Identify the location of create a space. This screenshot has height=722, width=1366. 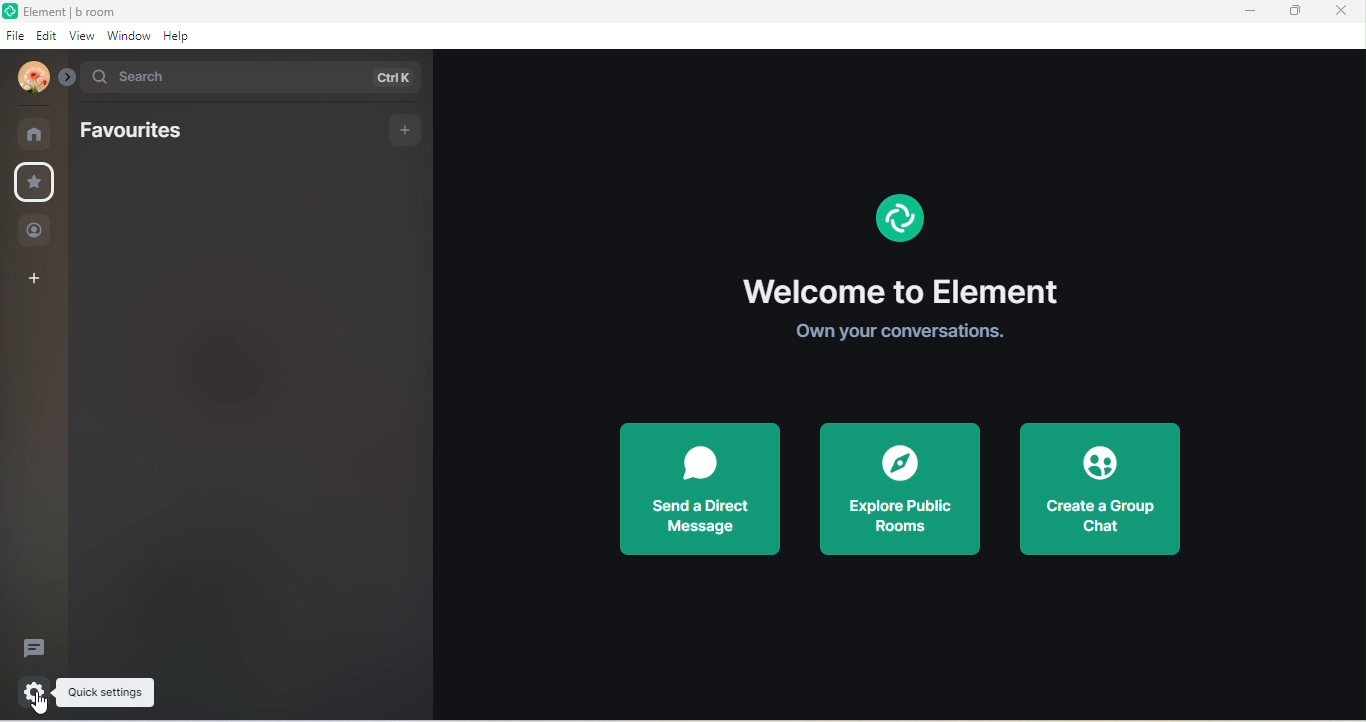
(38, 280).